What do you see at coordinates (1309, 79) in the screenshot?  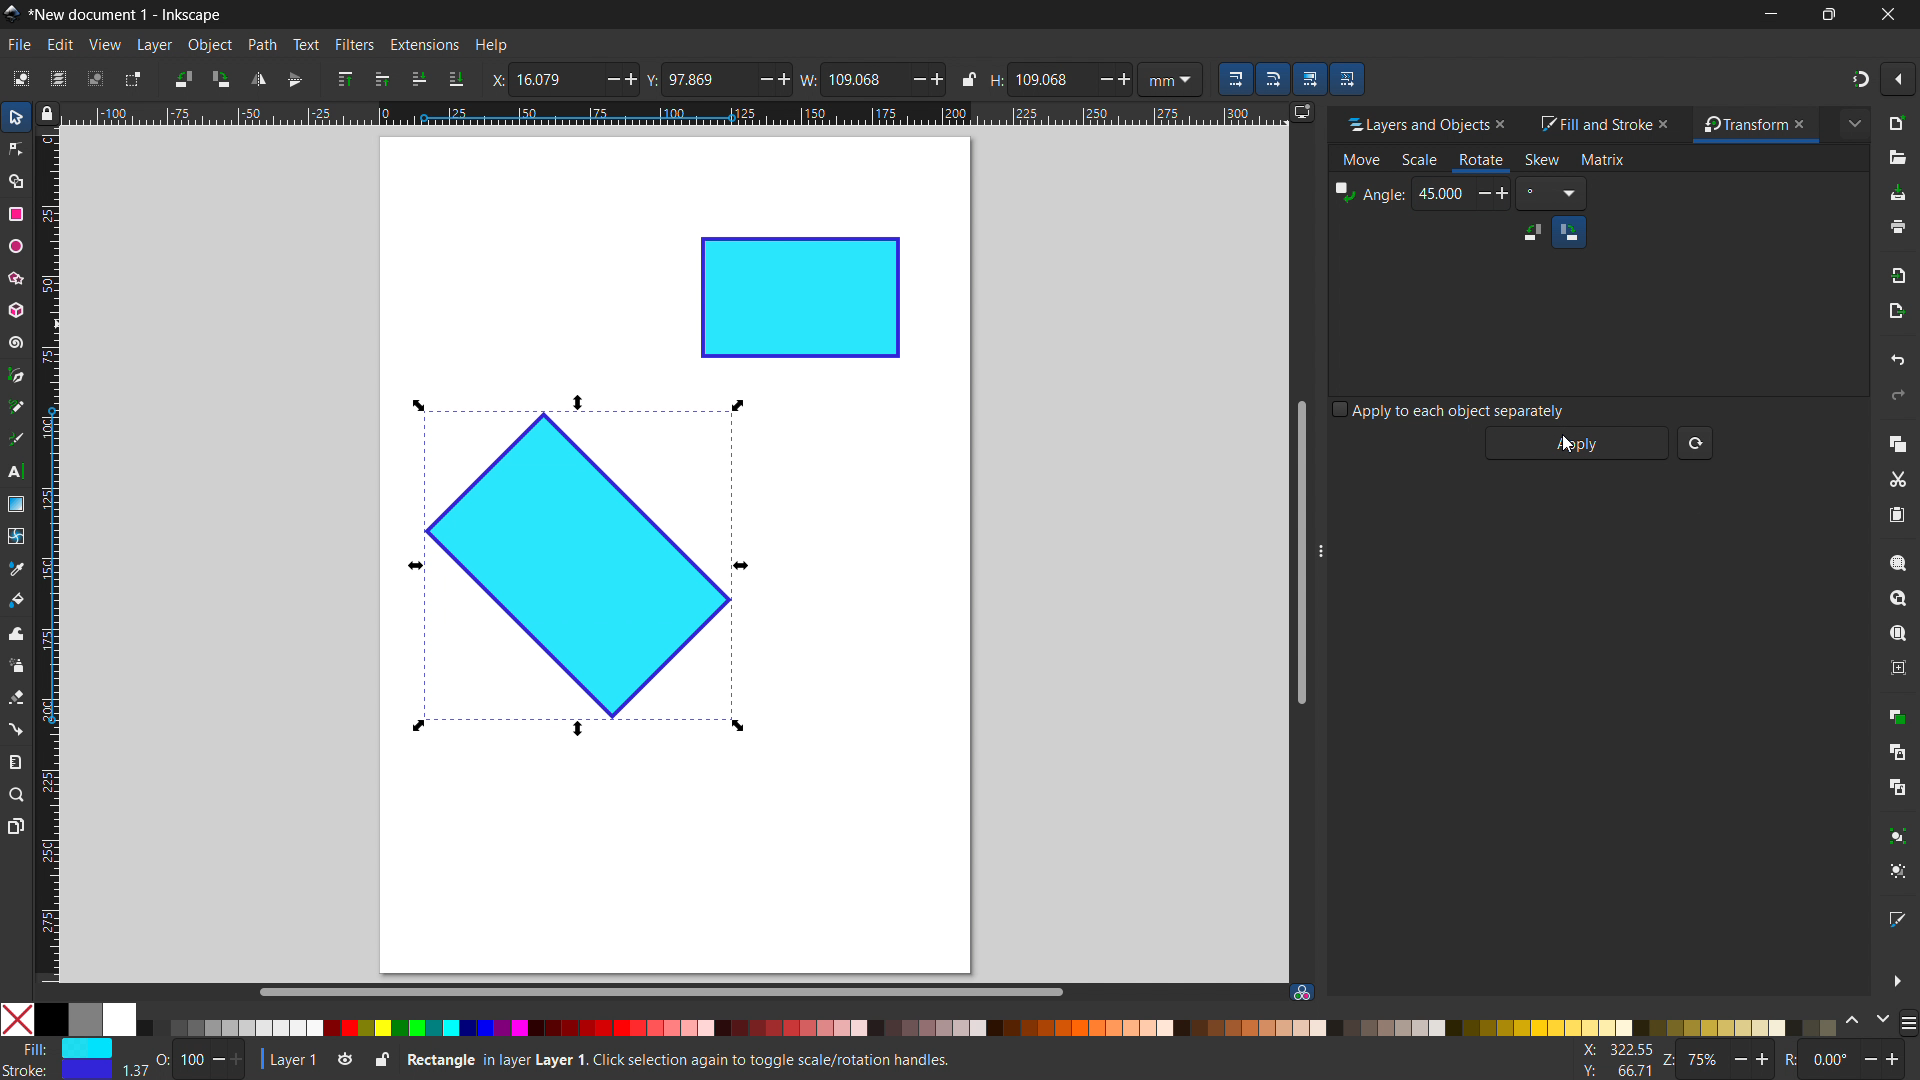 I see `move gradients along with the objects` at bounding box center [1309, 79].